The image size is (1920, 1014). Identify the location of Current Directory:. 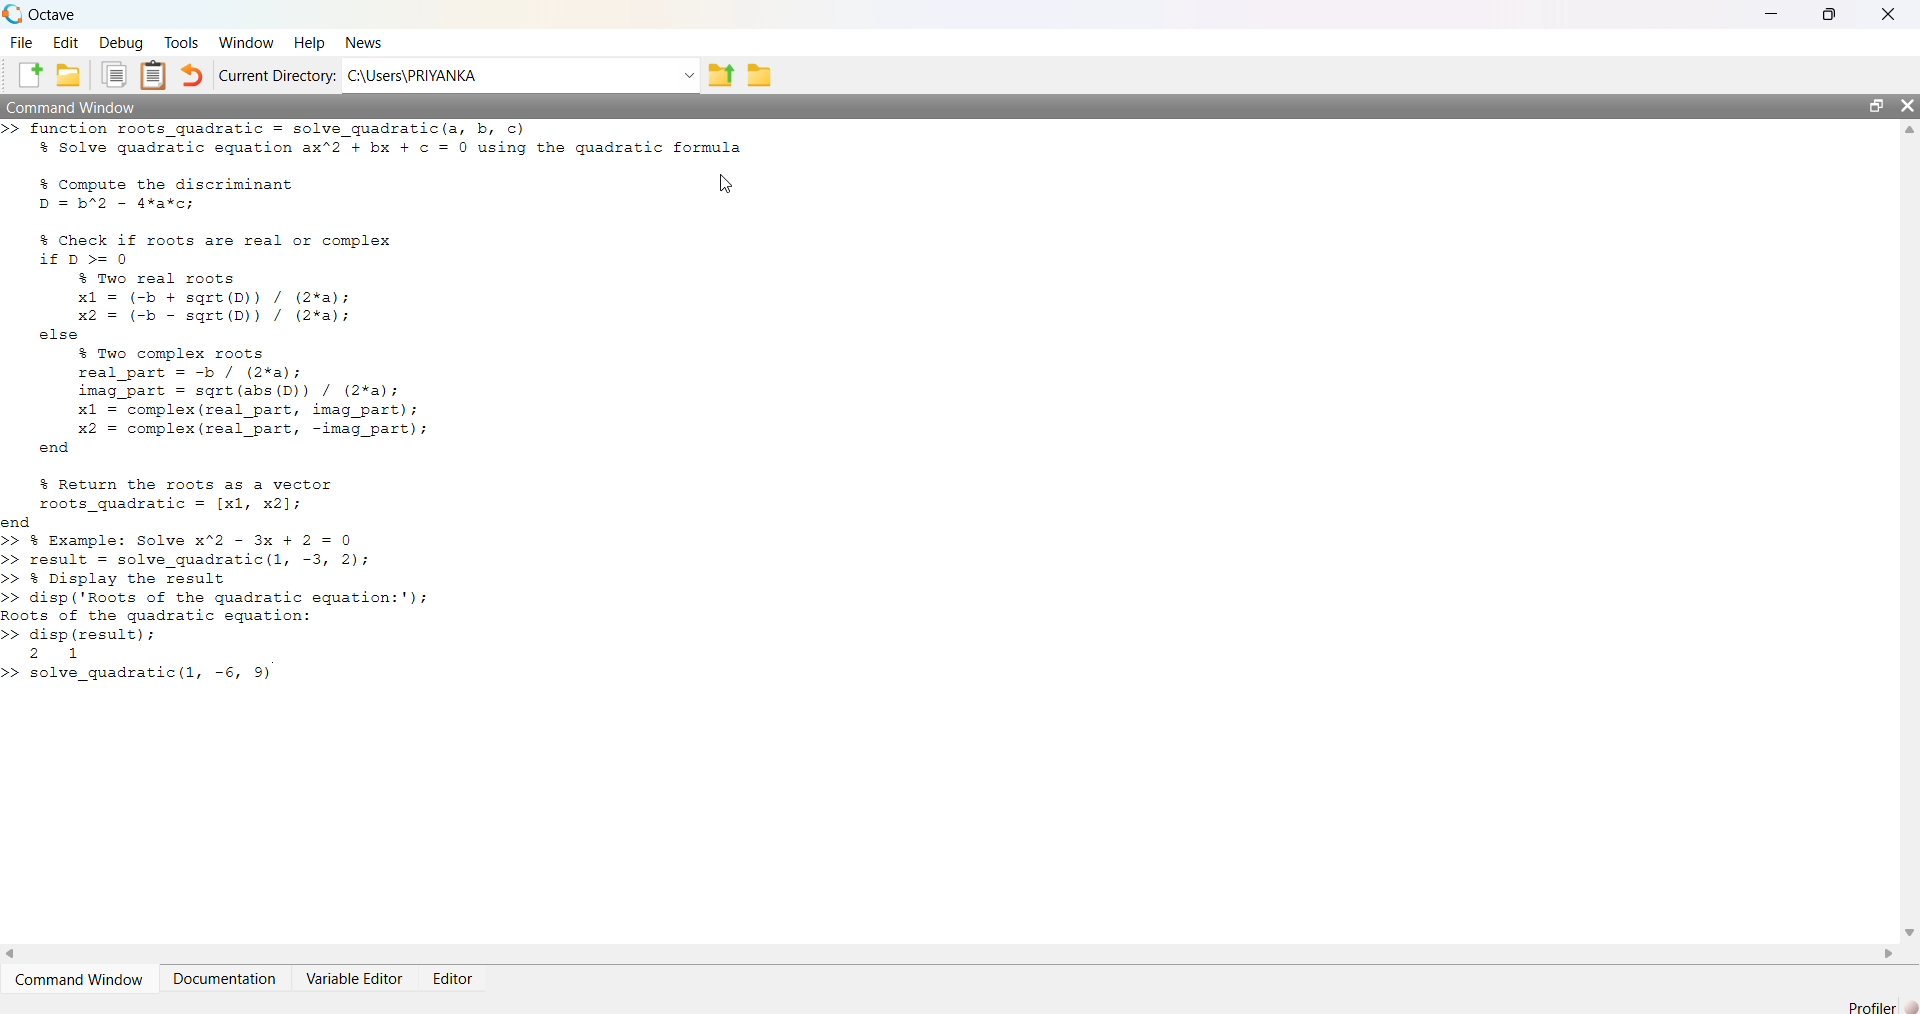
(277, 75).